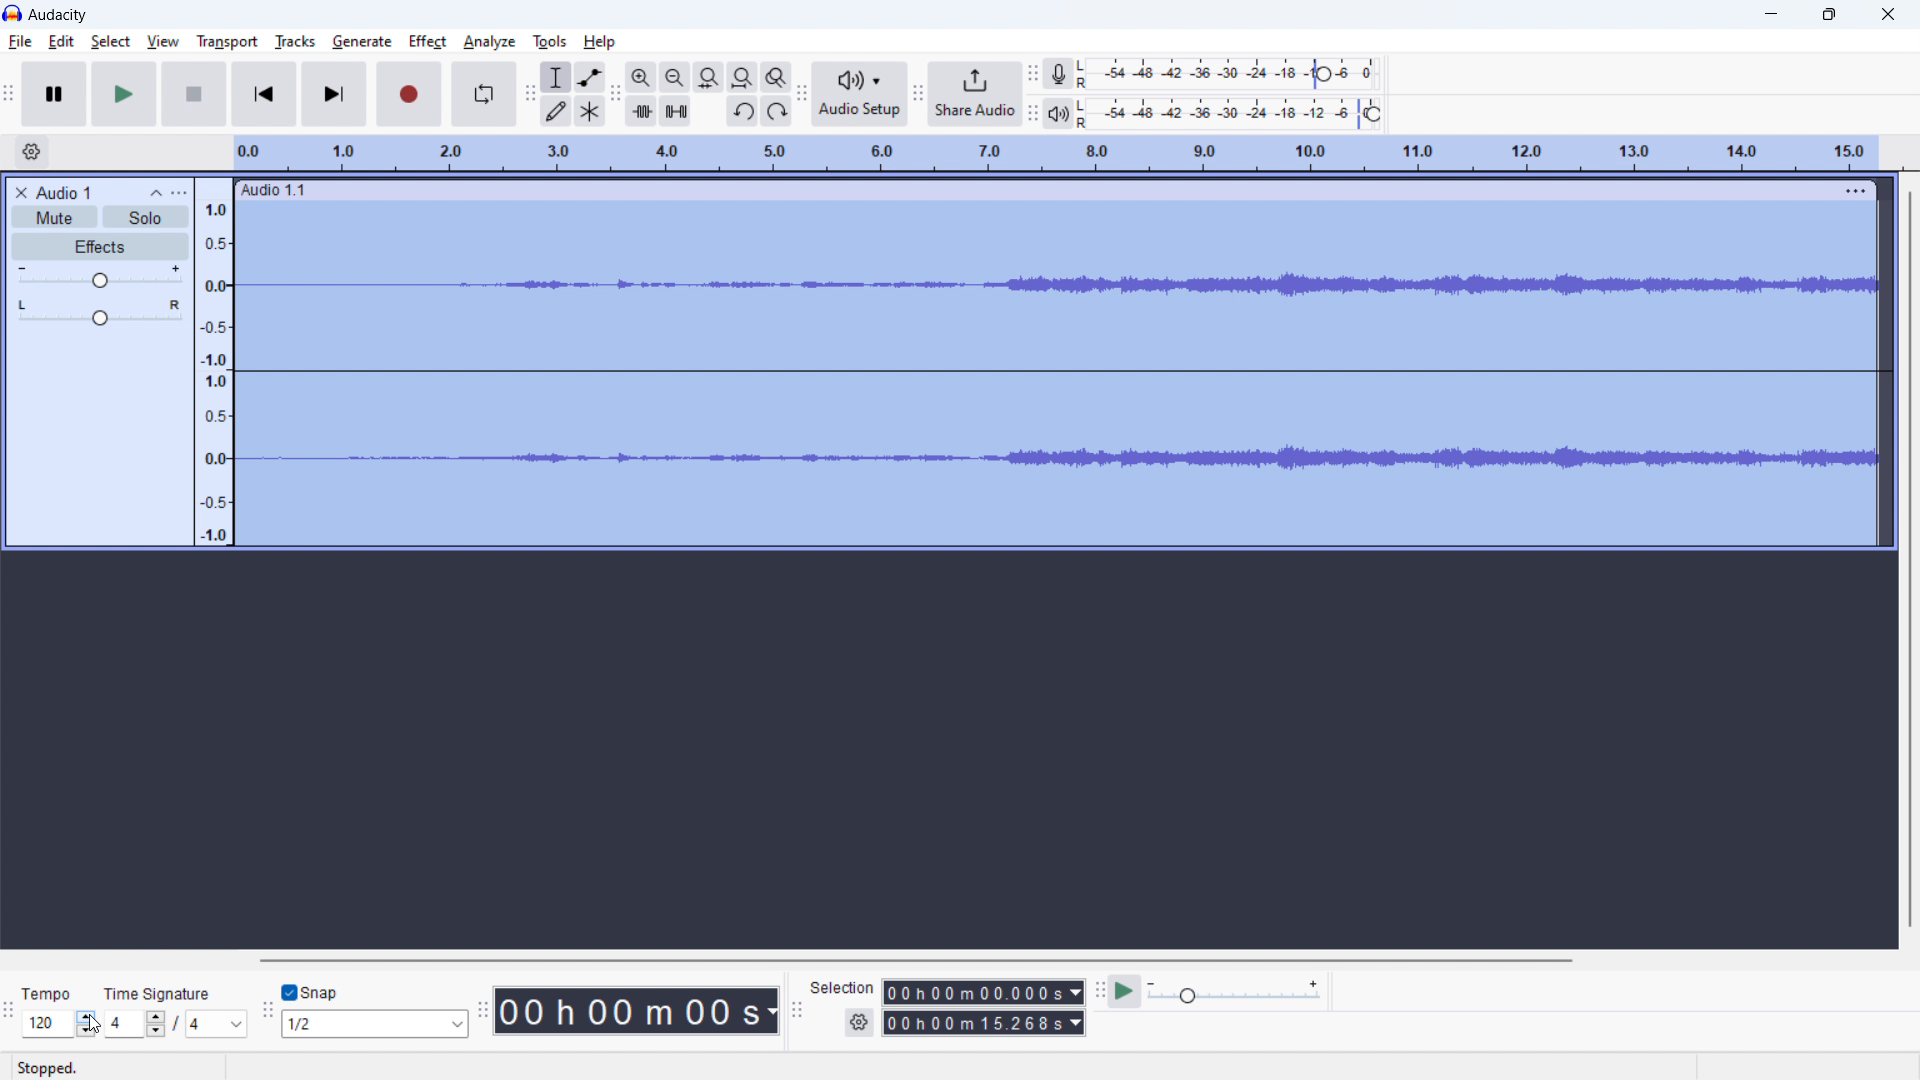  Describe the element at coordinates (58, 1022) in the screenshot. I see `select tempo` at that location.